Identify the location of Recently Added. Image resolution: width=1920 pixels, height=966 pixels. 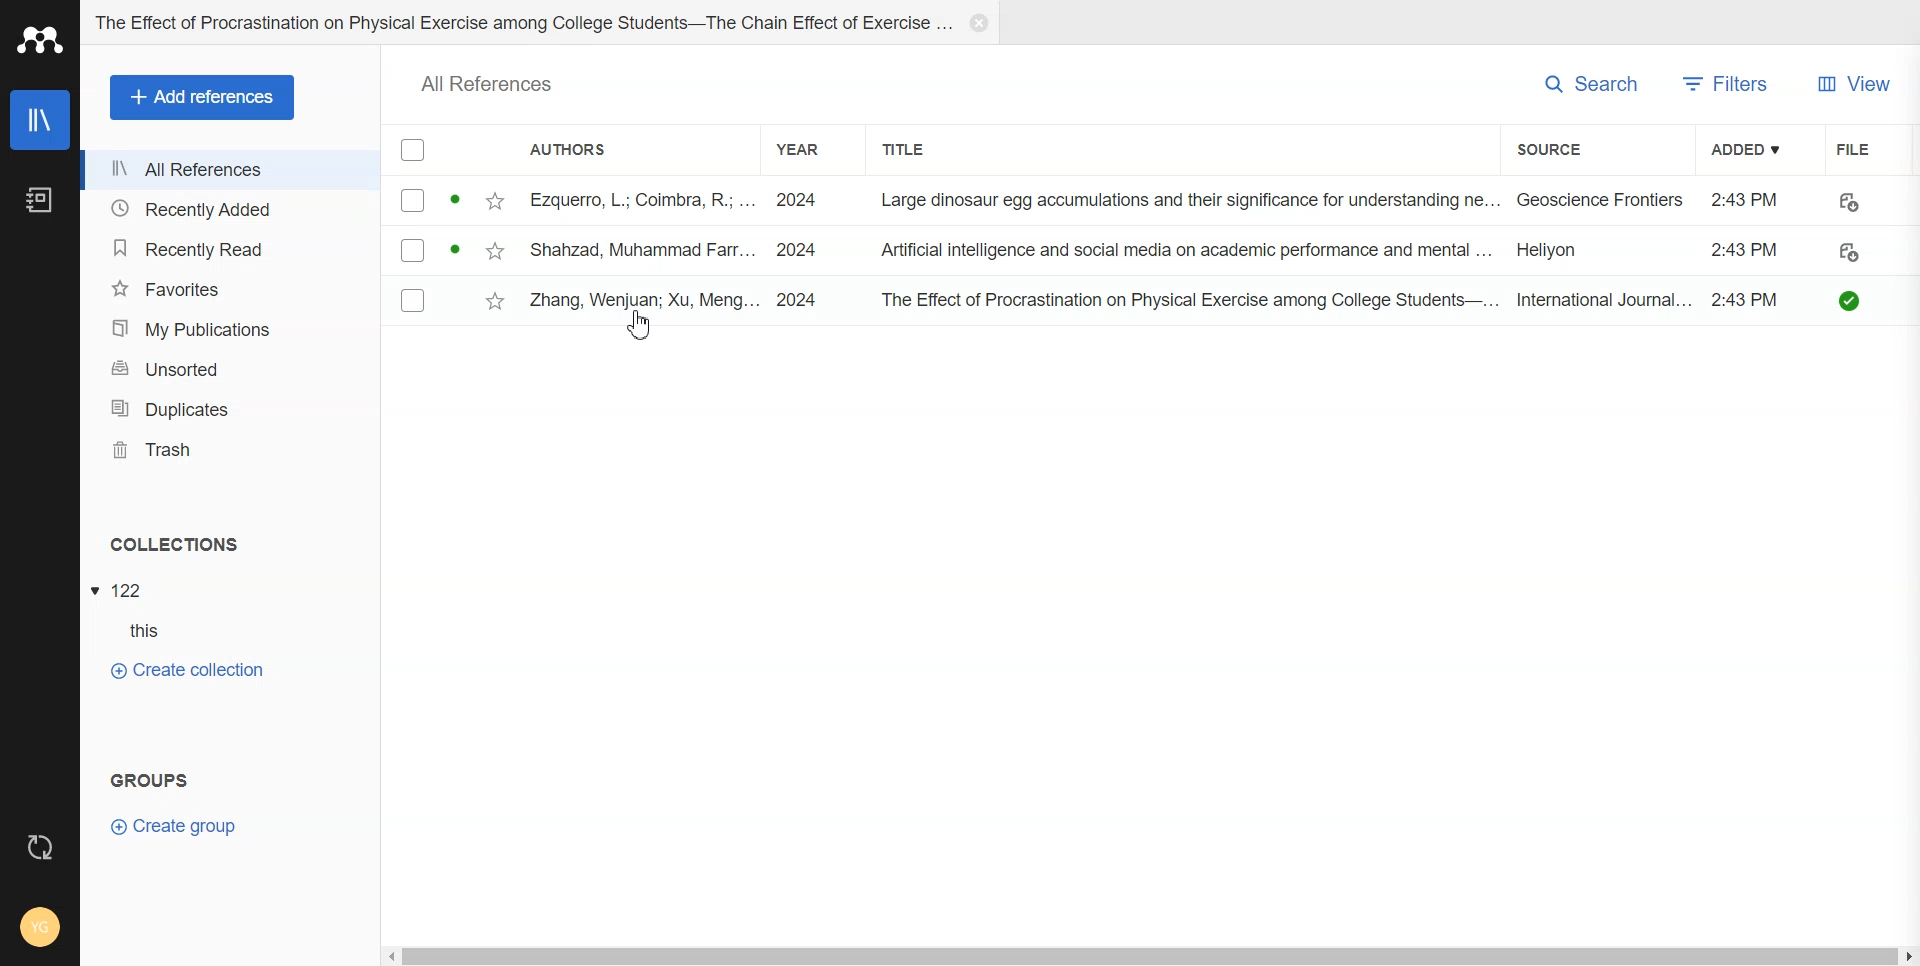
(231, 209).